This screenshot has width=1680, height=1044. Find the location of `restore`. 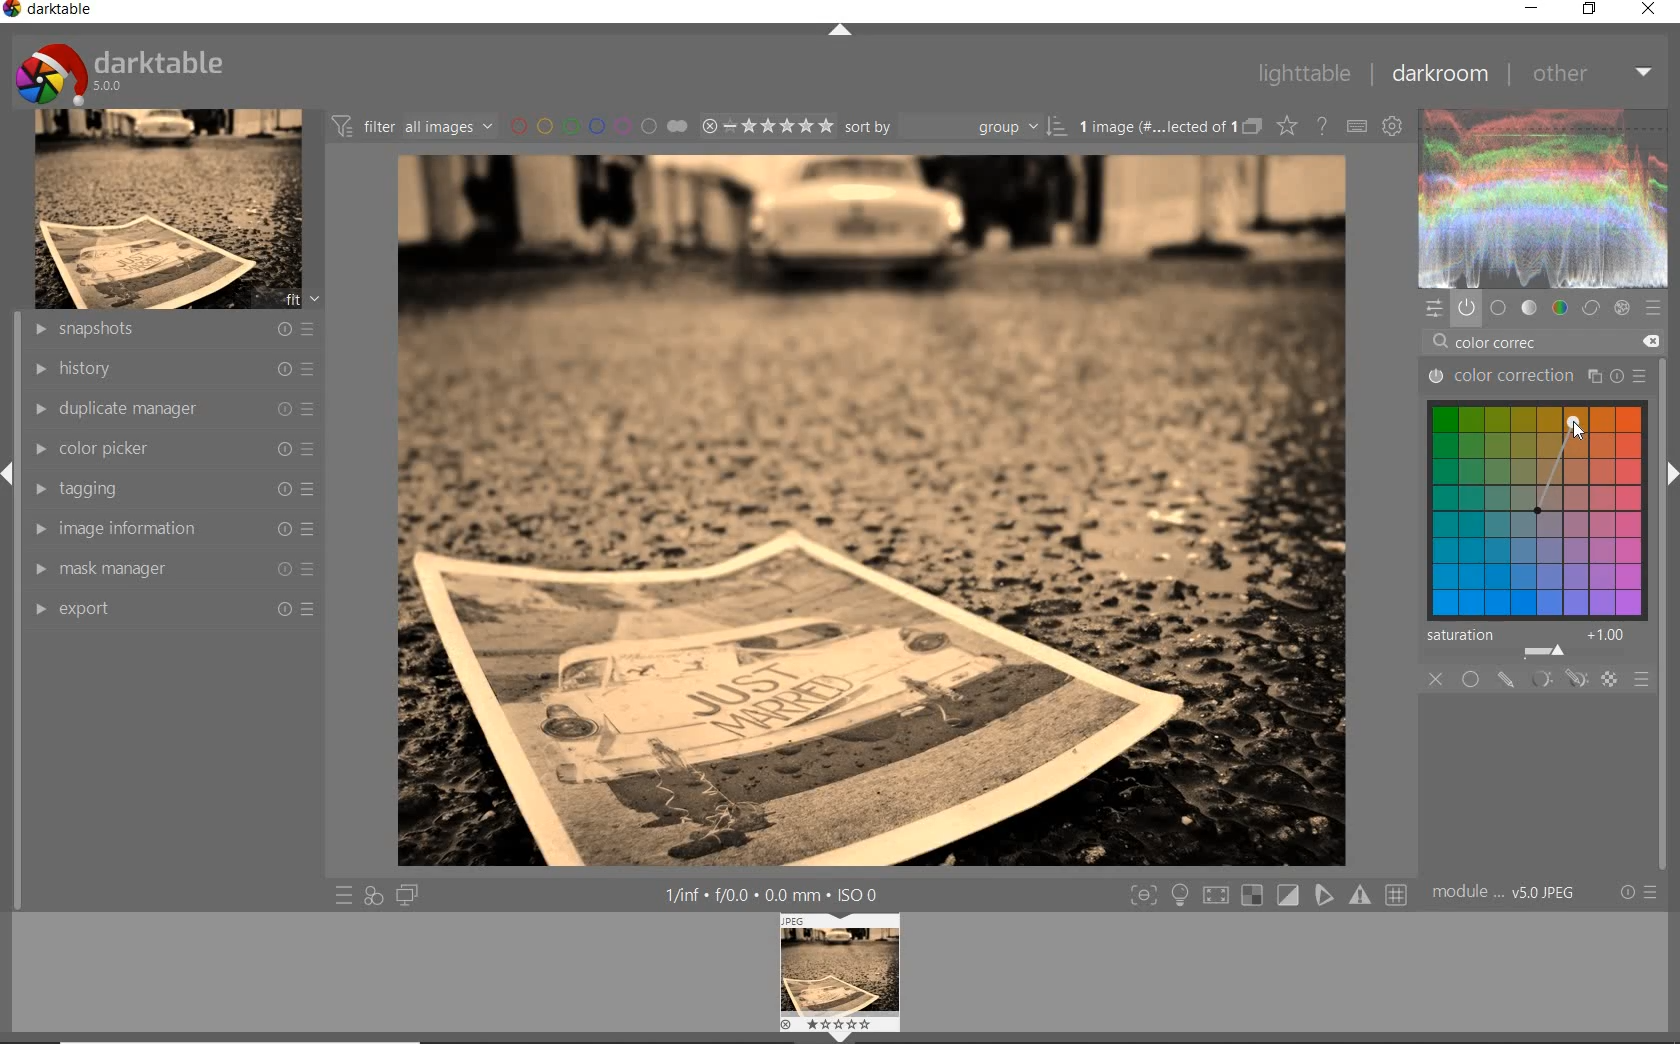

restore is located at coordinates (1591, 9).